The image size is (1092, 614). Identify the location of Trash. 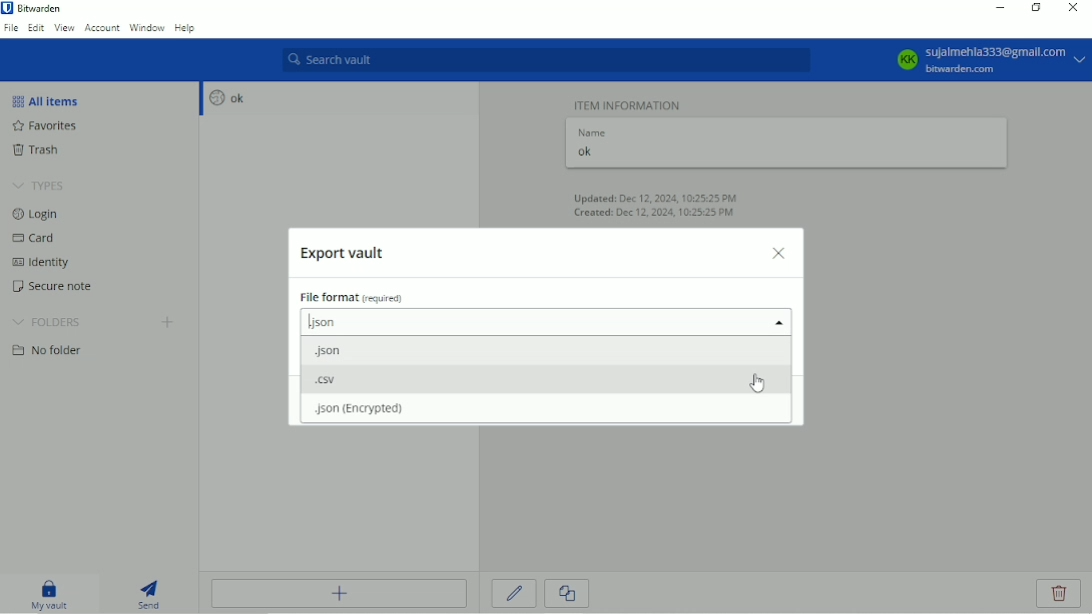
(47, 151).